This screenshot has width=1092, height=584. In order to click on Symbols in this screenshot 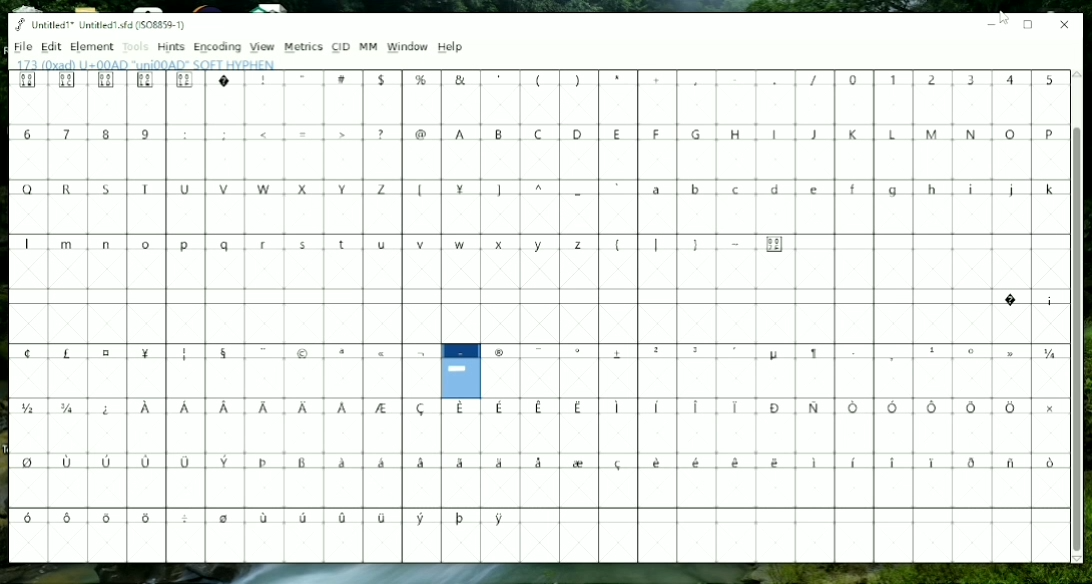, I will do `click(776, 352)`.